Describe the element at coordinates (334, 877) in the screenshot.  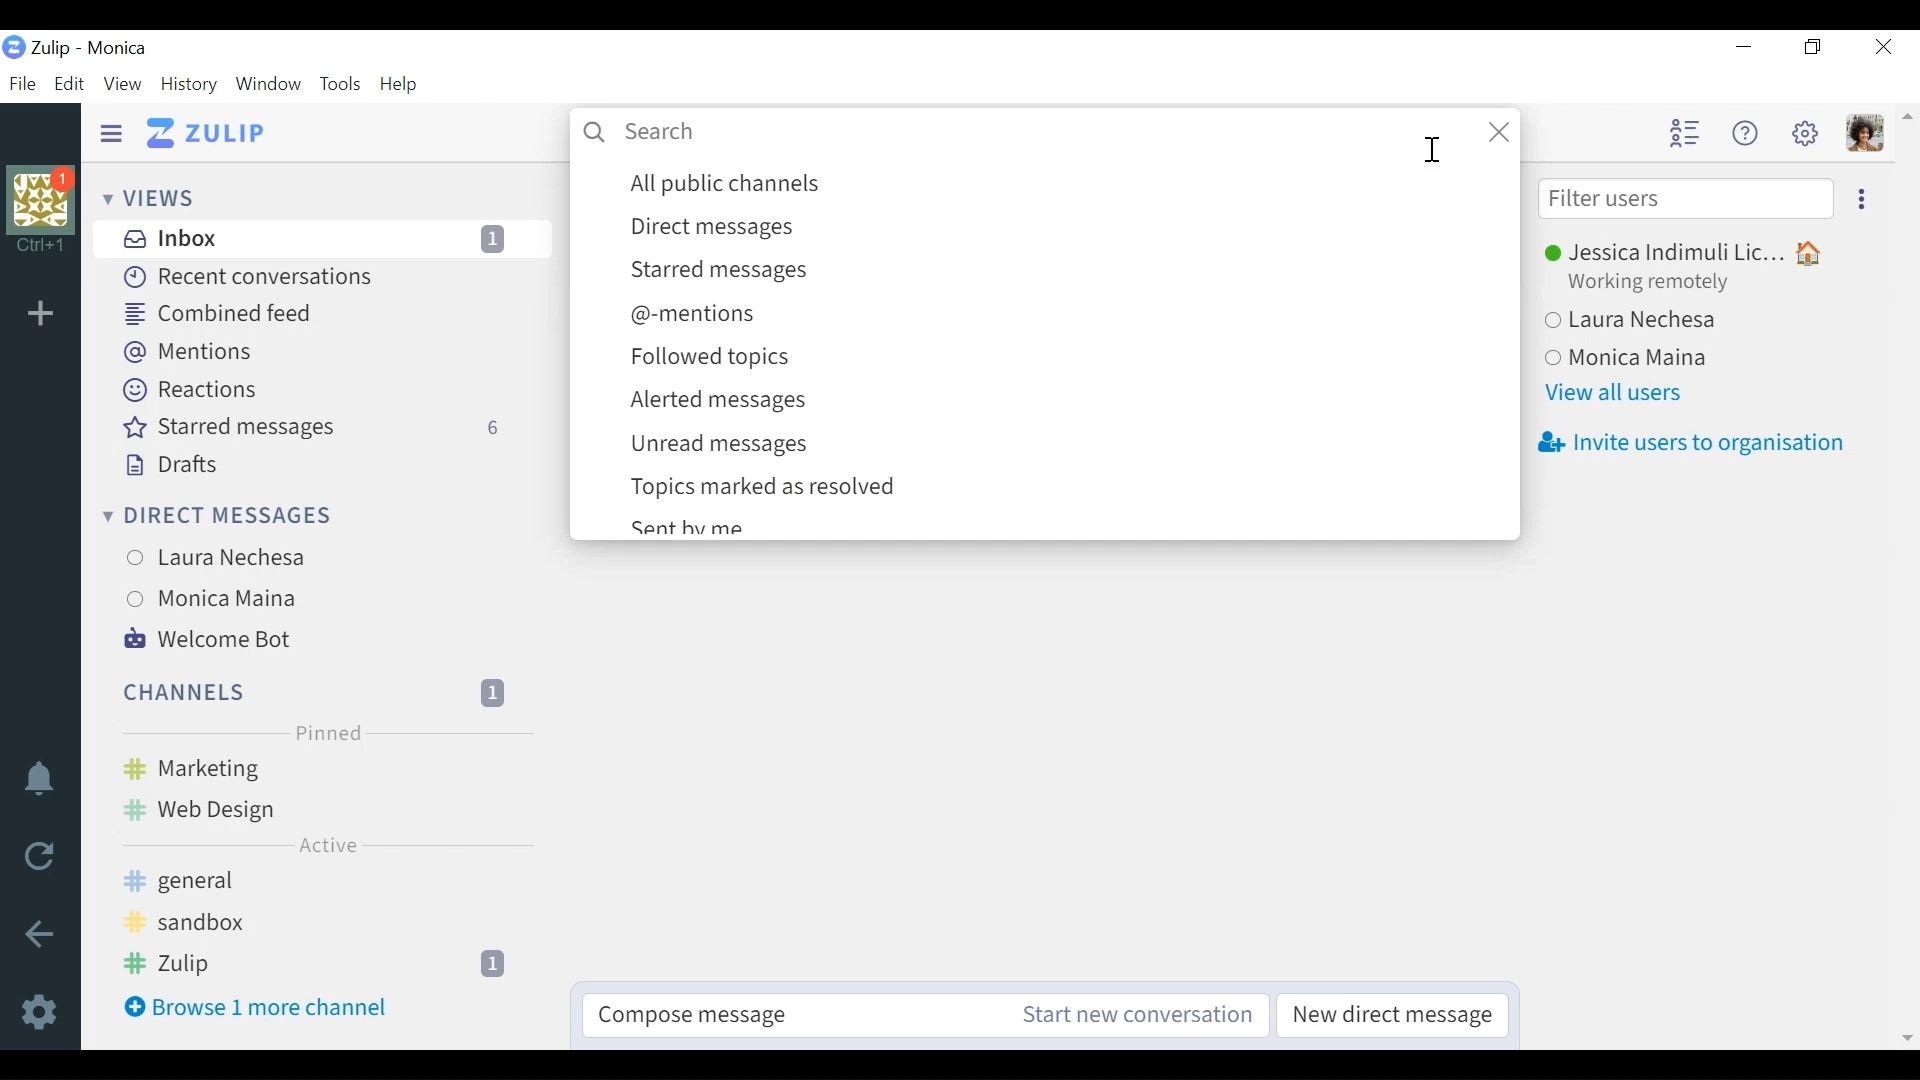
I see `general` at that location.